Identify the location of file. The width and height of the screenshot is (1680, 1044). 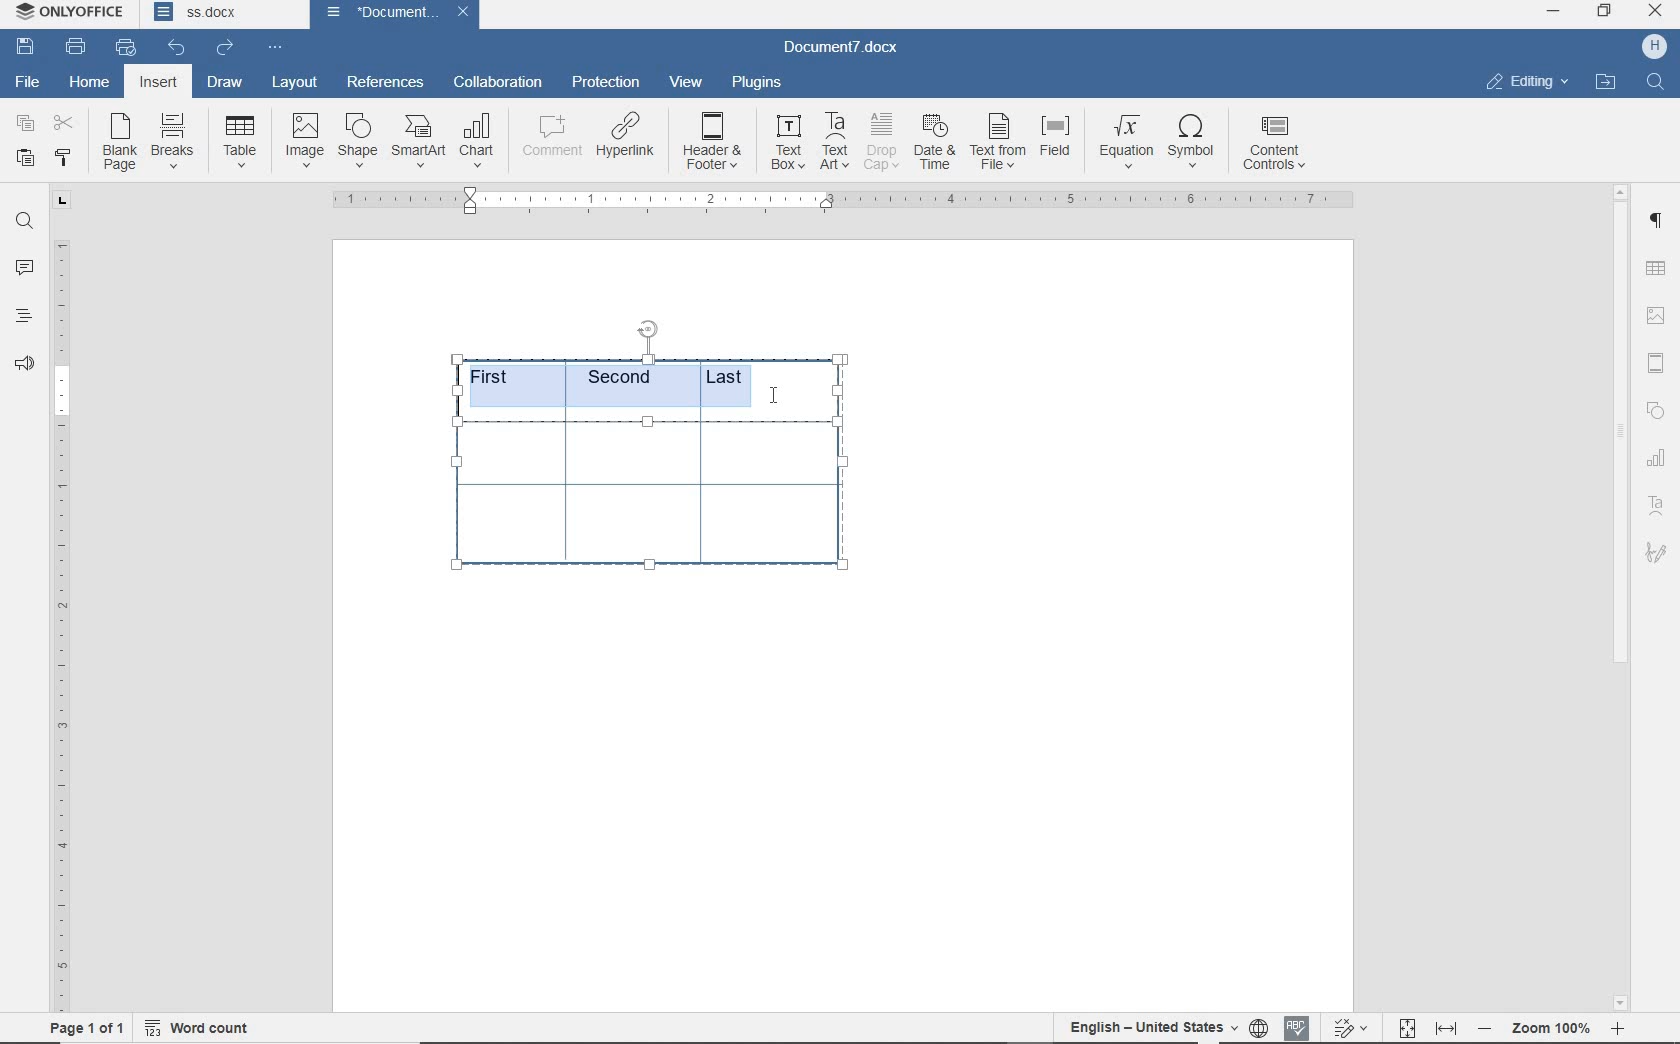
(26, 81).